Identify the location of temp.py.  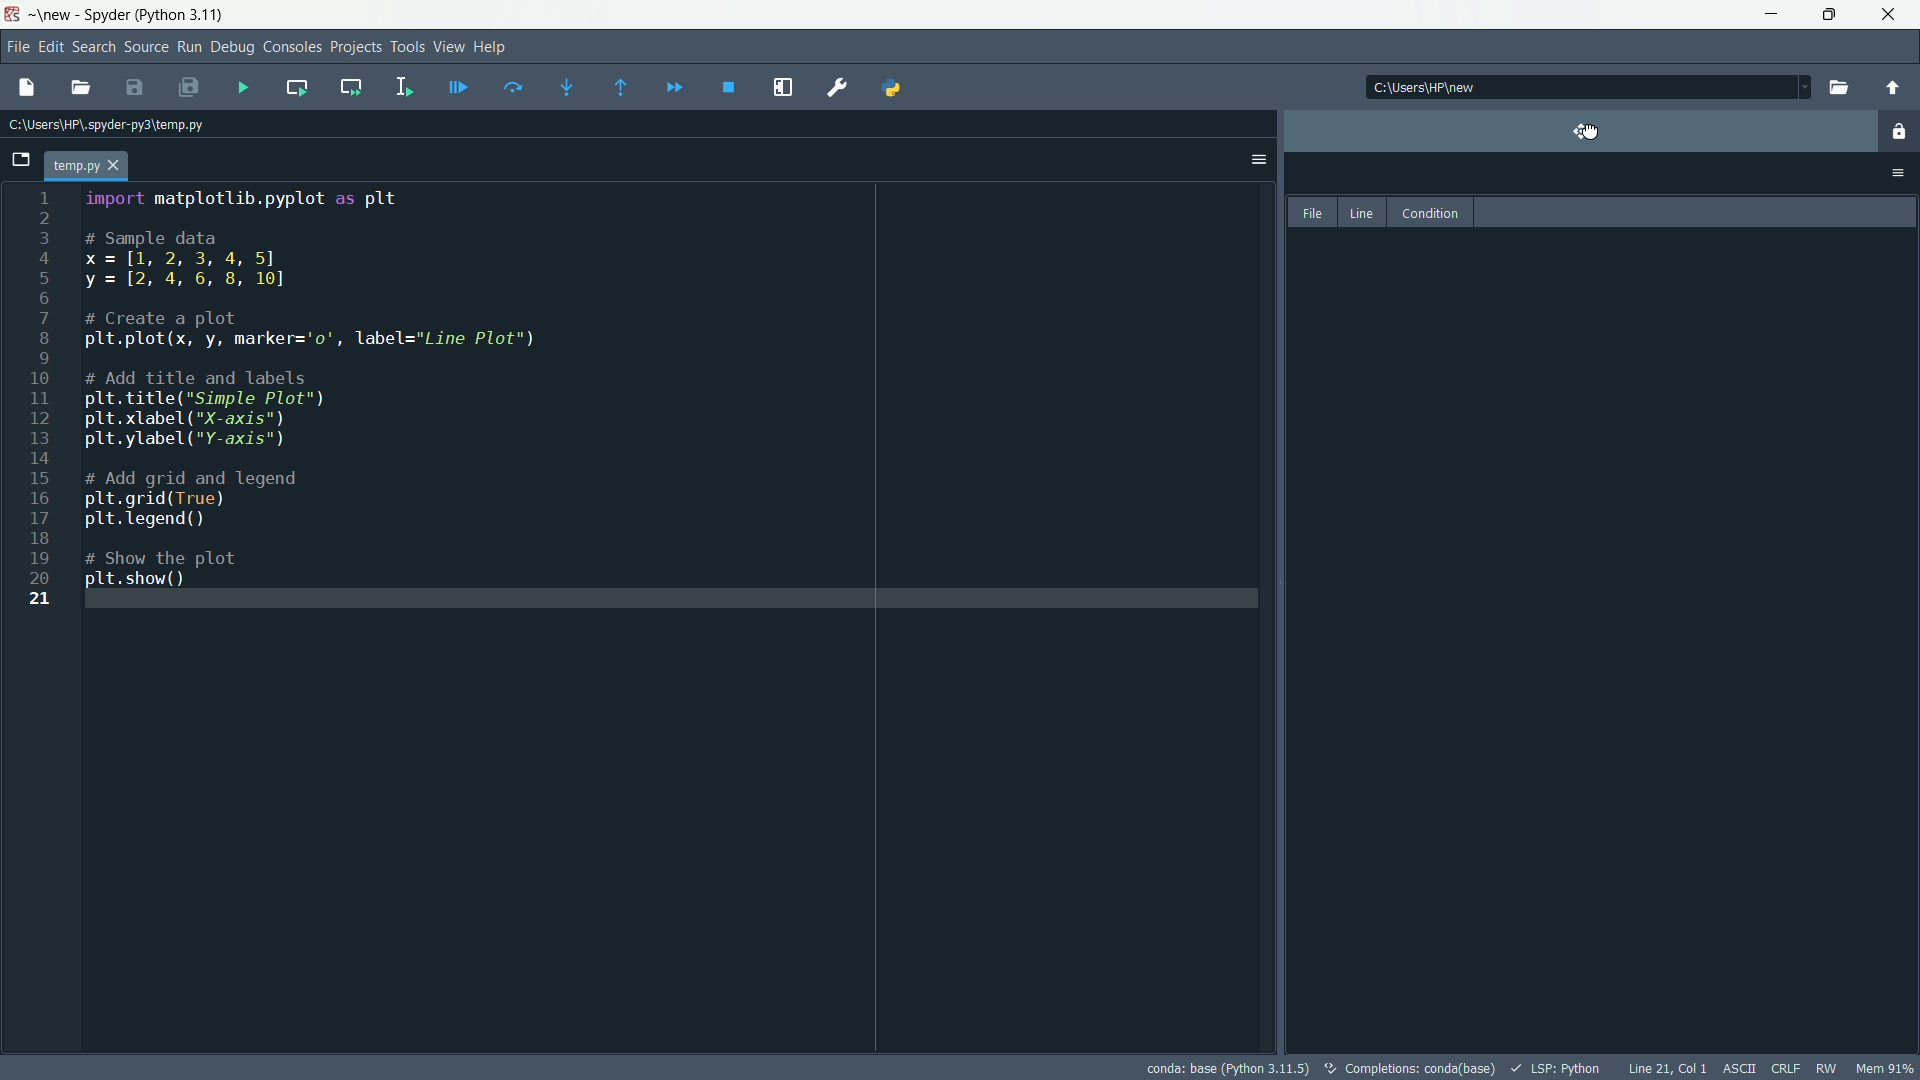
(99, 163).